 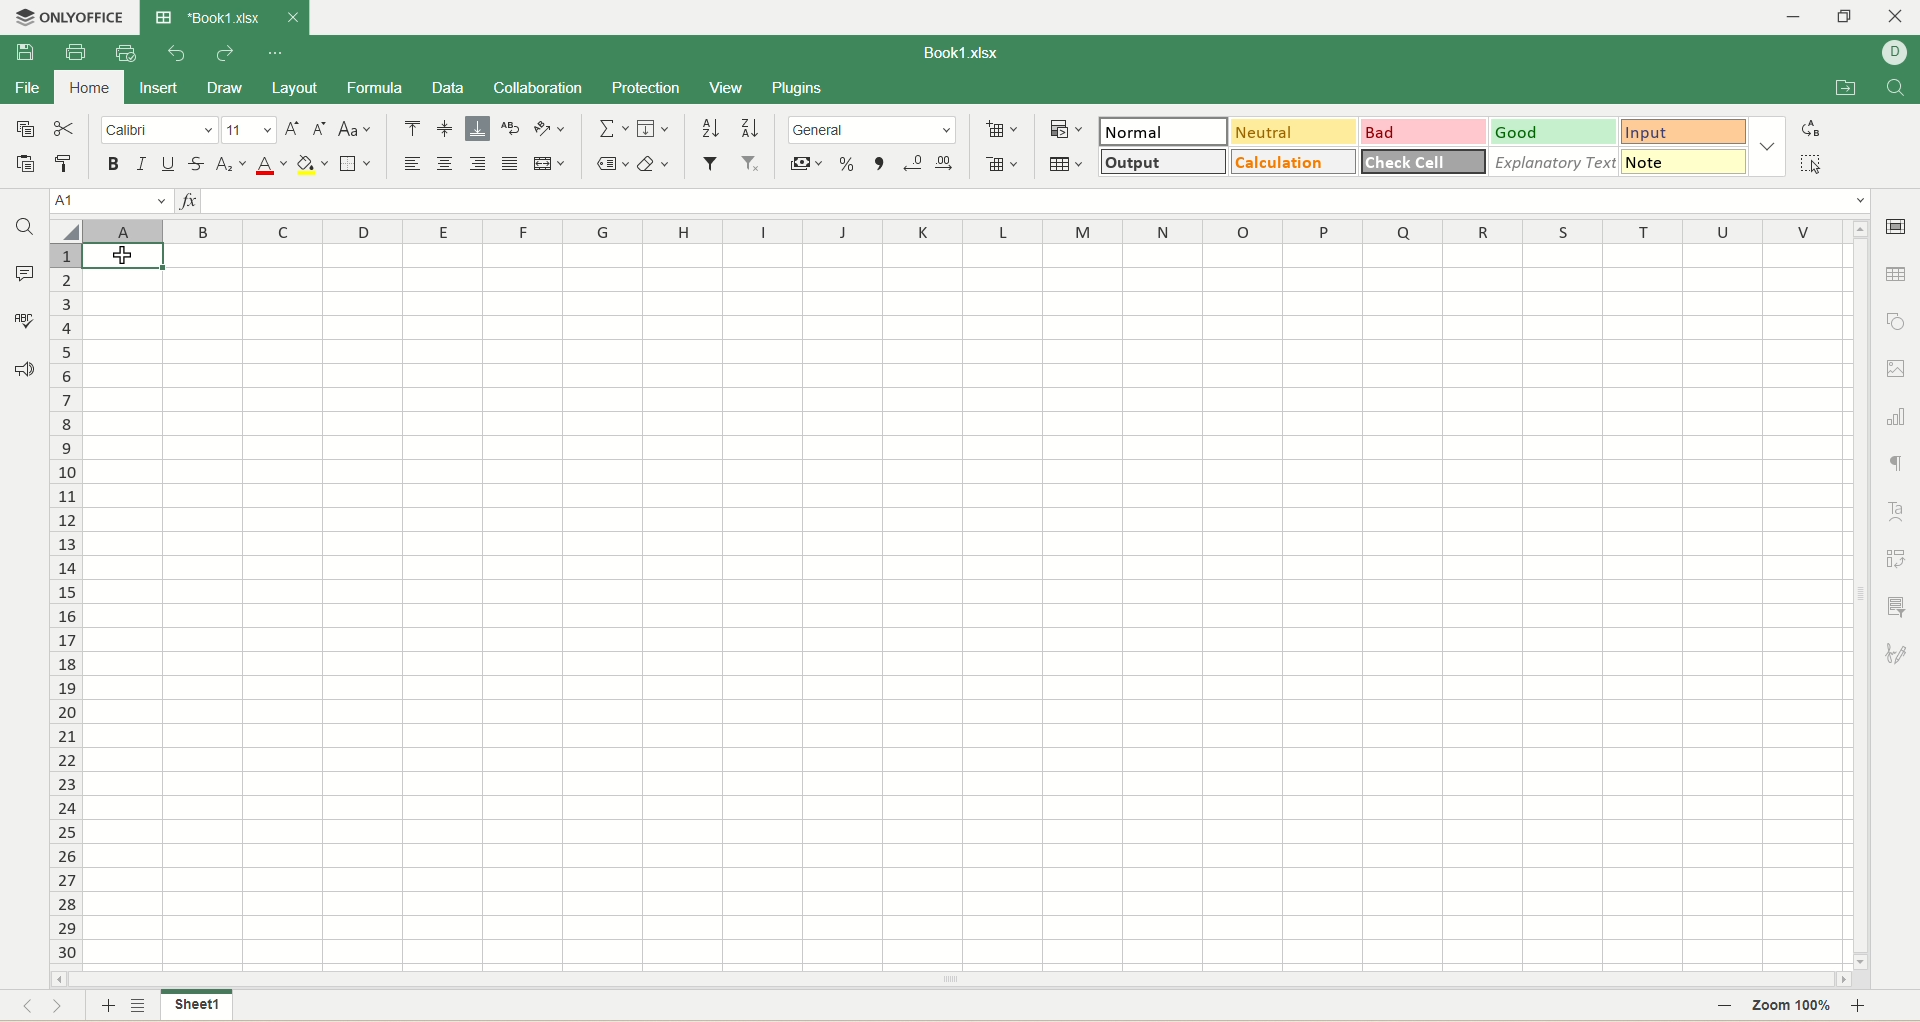 I want to click on bold, so click(x=114, y=163).